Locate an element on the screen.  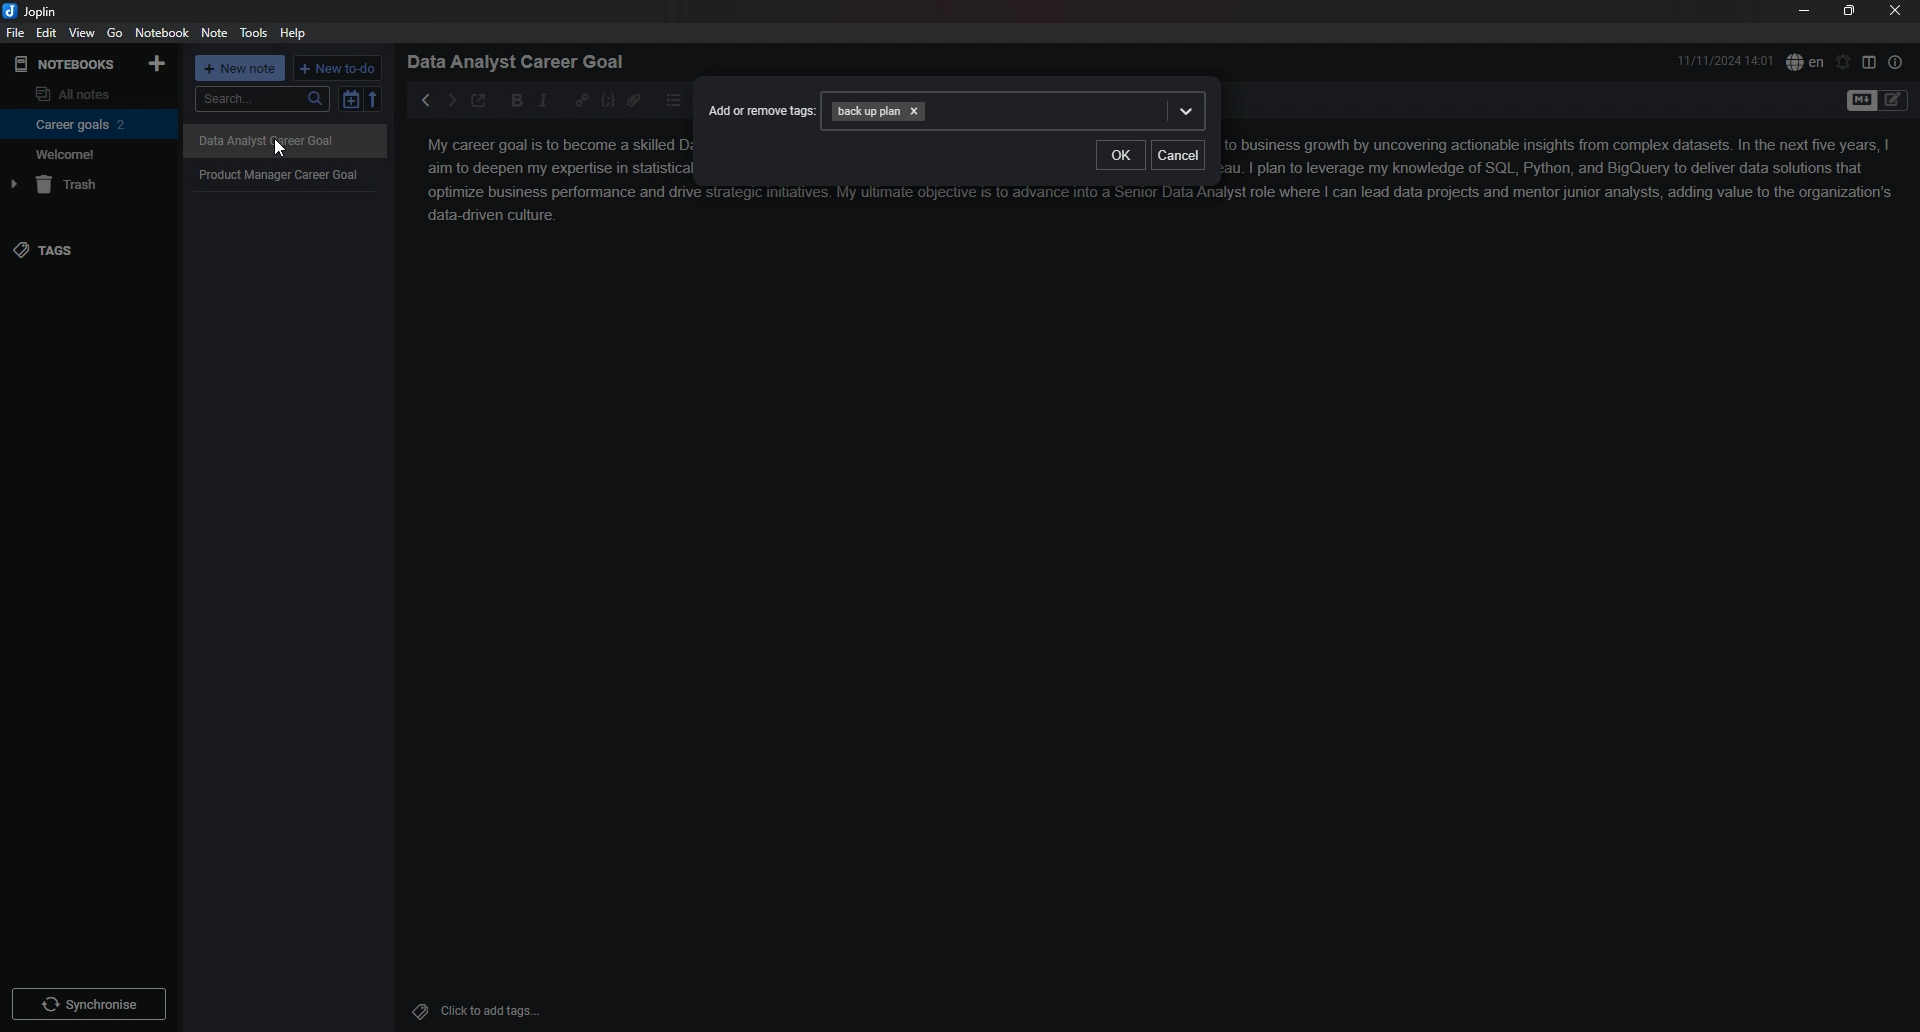
minimize is located at coordinates (1803, 10).